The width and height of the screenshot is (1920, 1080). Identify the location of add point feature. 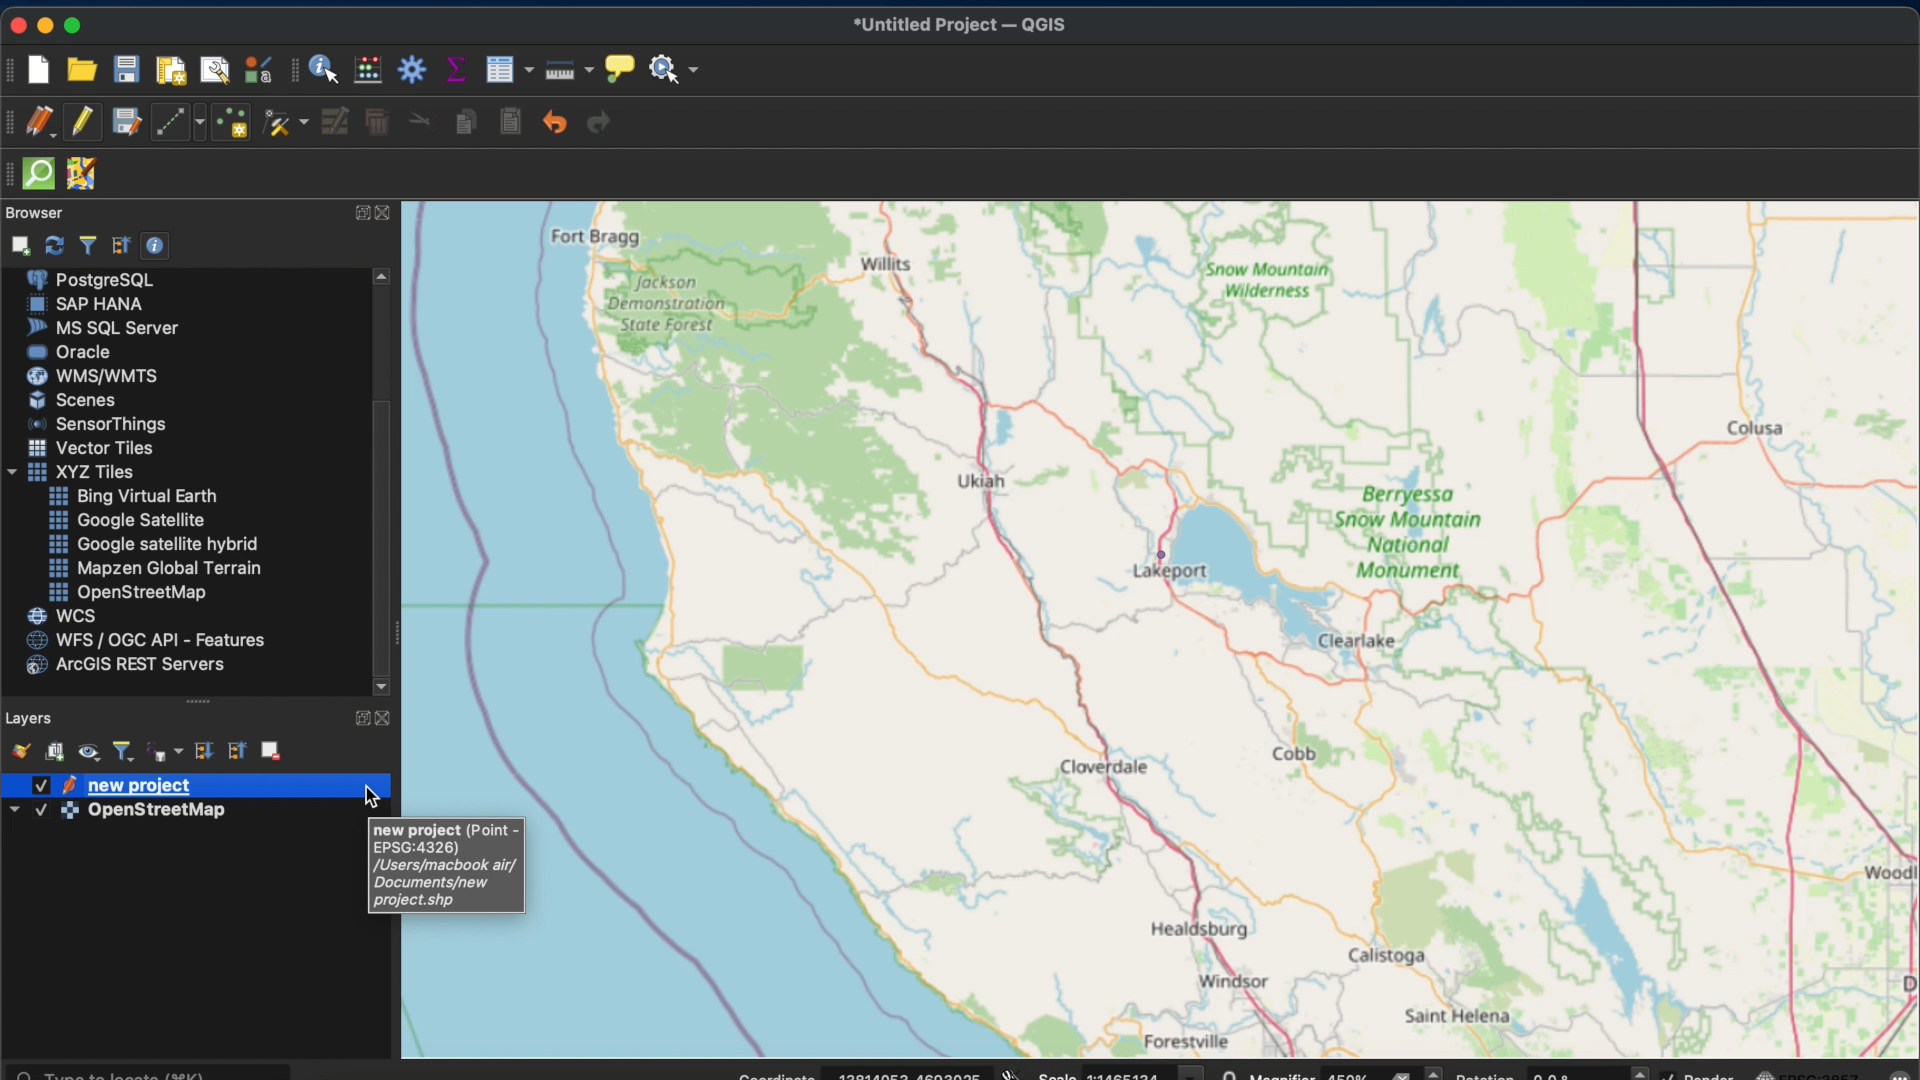
(233, 123).